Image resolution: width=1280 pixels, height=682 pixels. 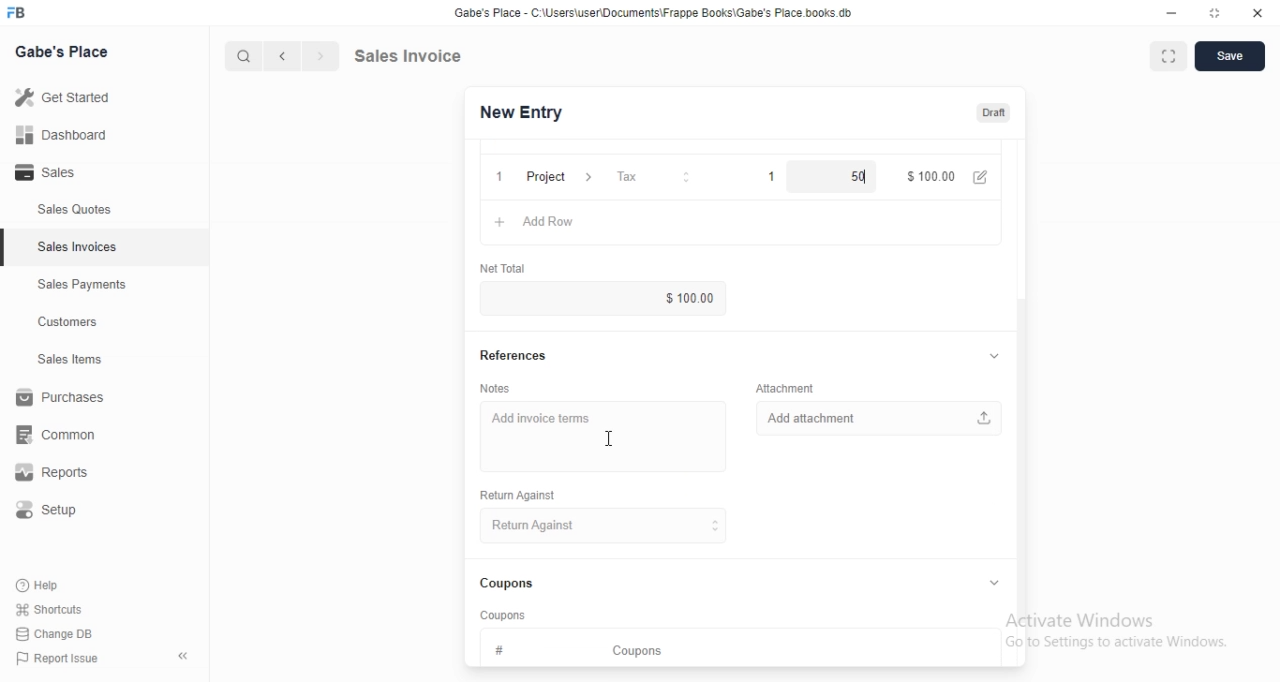 I want to click on ‘Net Total, so click(x=505, y=268).